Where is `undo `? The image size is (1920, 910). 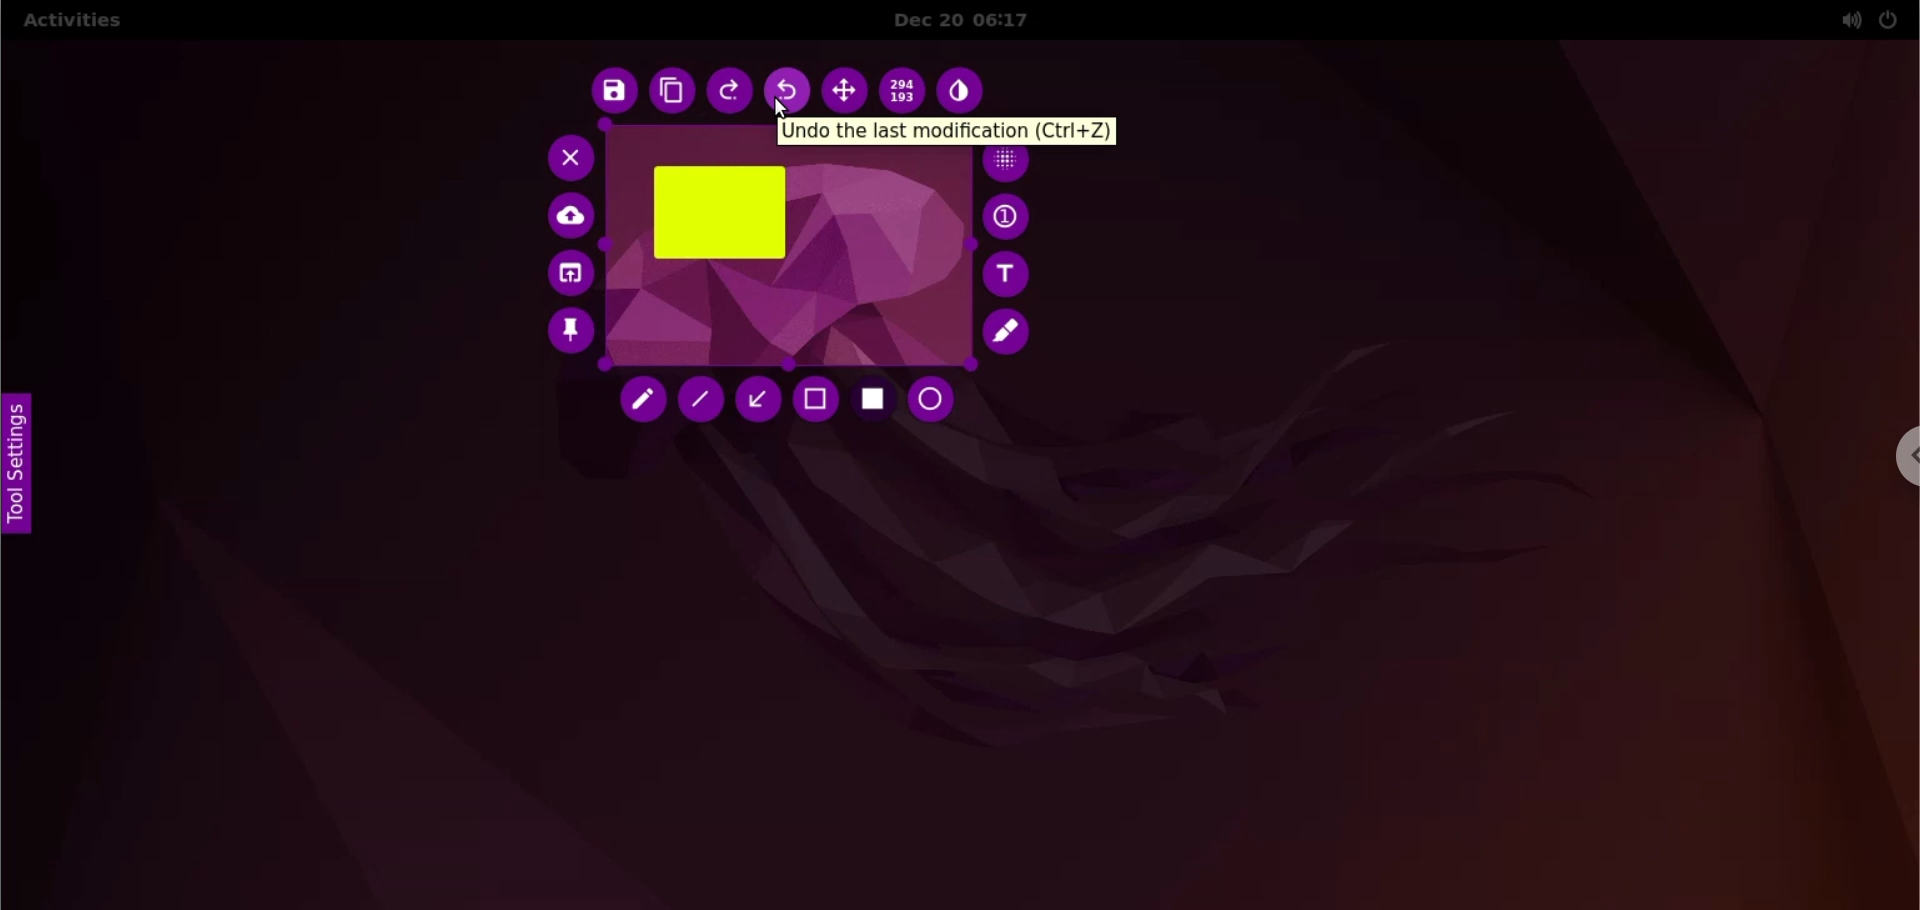
undo  is located at coordinates (789, 92).